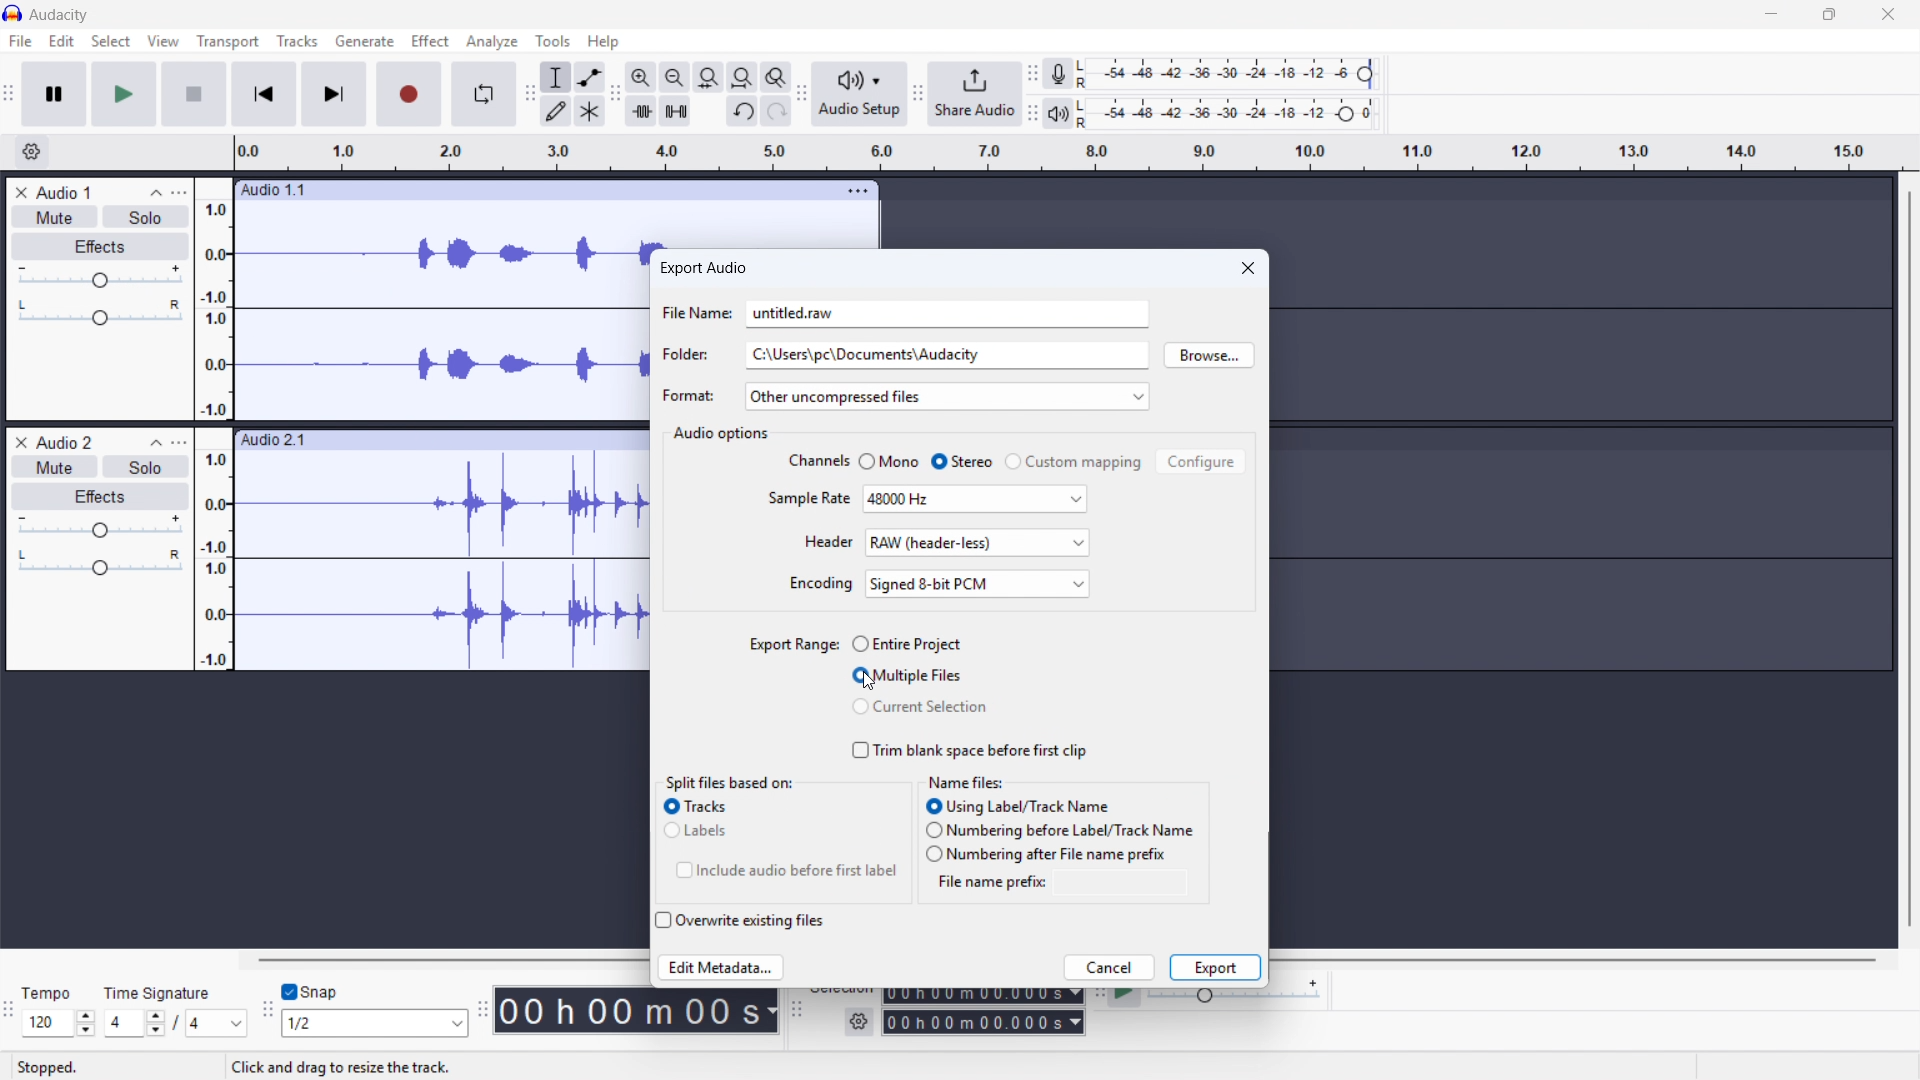 The image size is (1920, 1080). I want to click on recording level, so click(1231, 74).